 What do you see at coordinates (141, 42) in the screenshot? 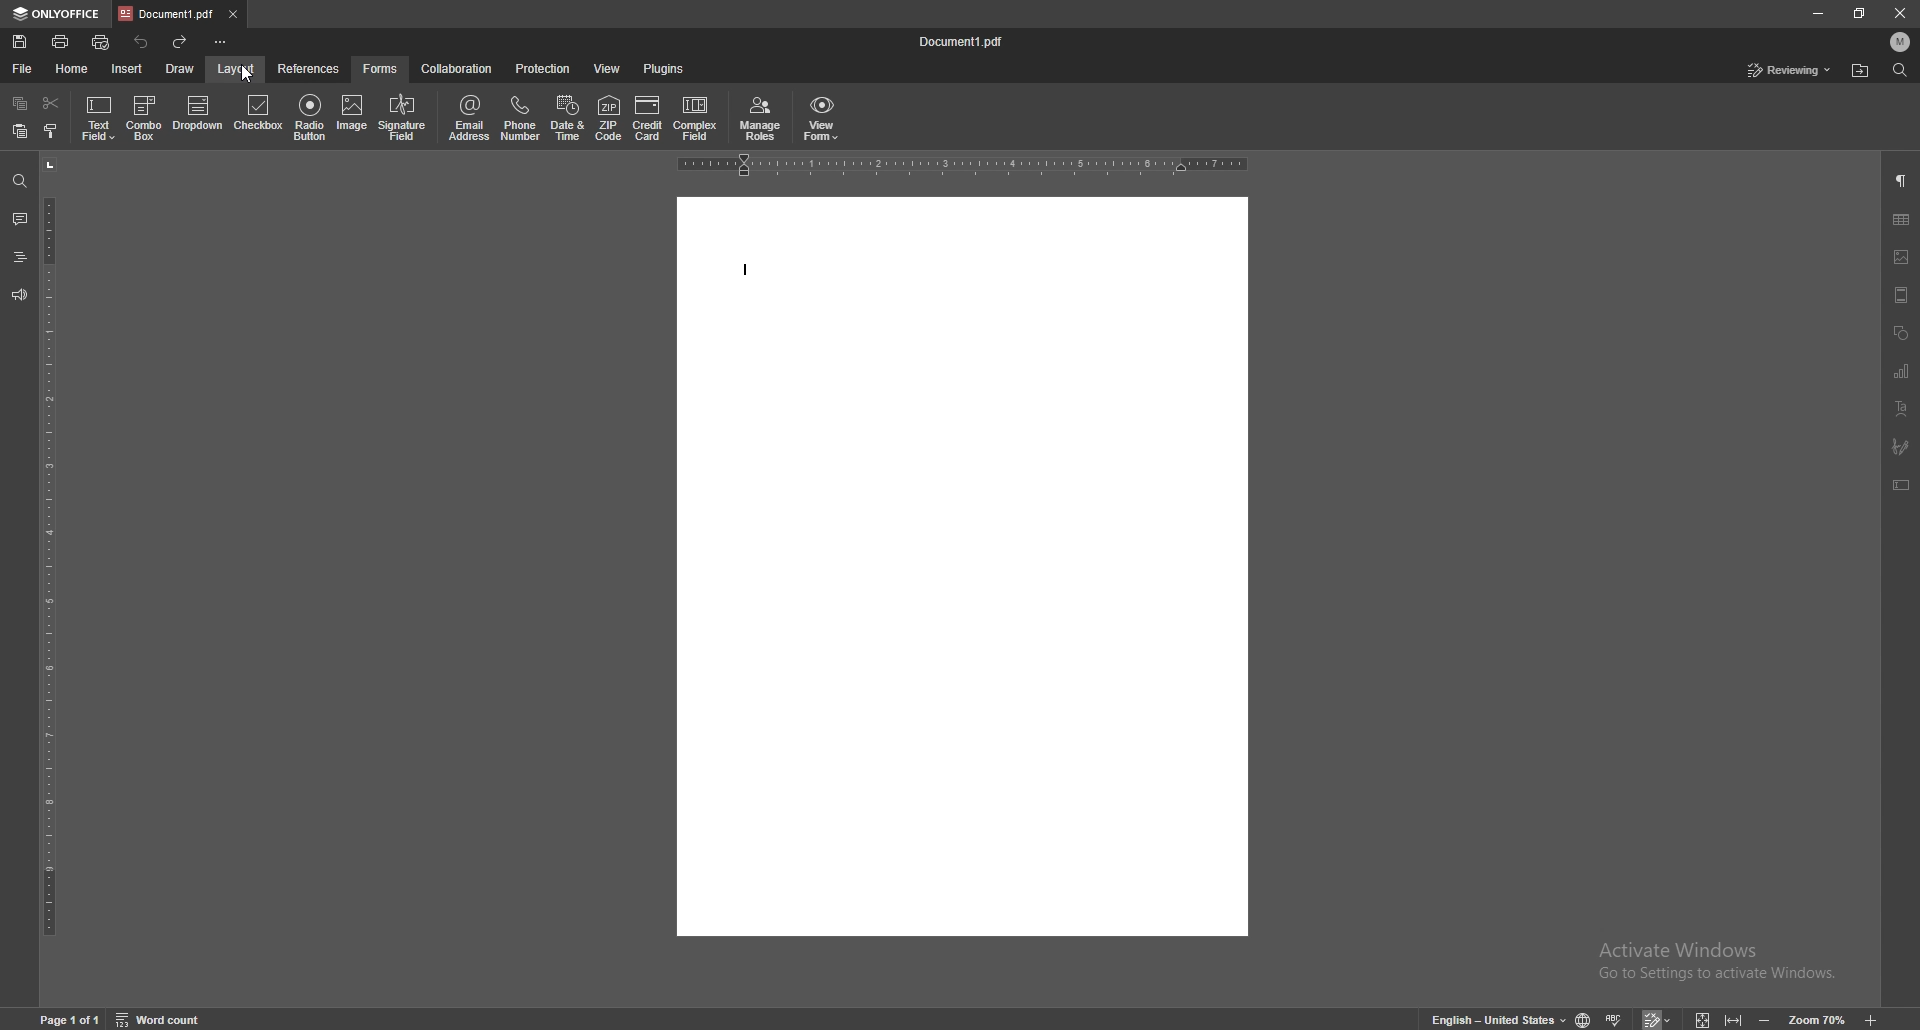
I see `undo` at bounding box center [141, 42].